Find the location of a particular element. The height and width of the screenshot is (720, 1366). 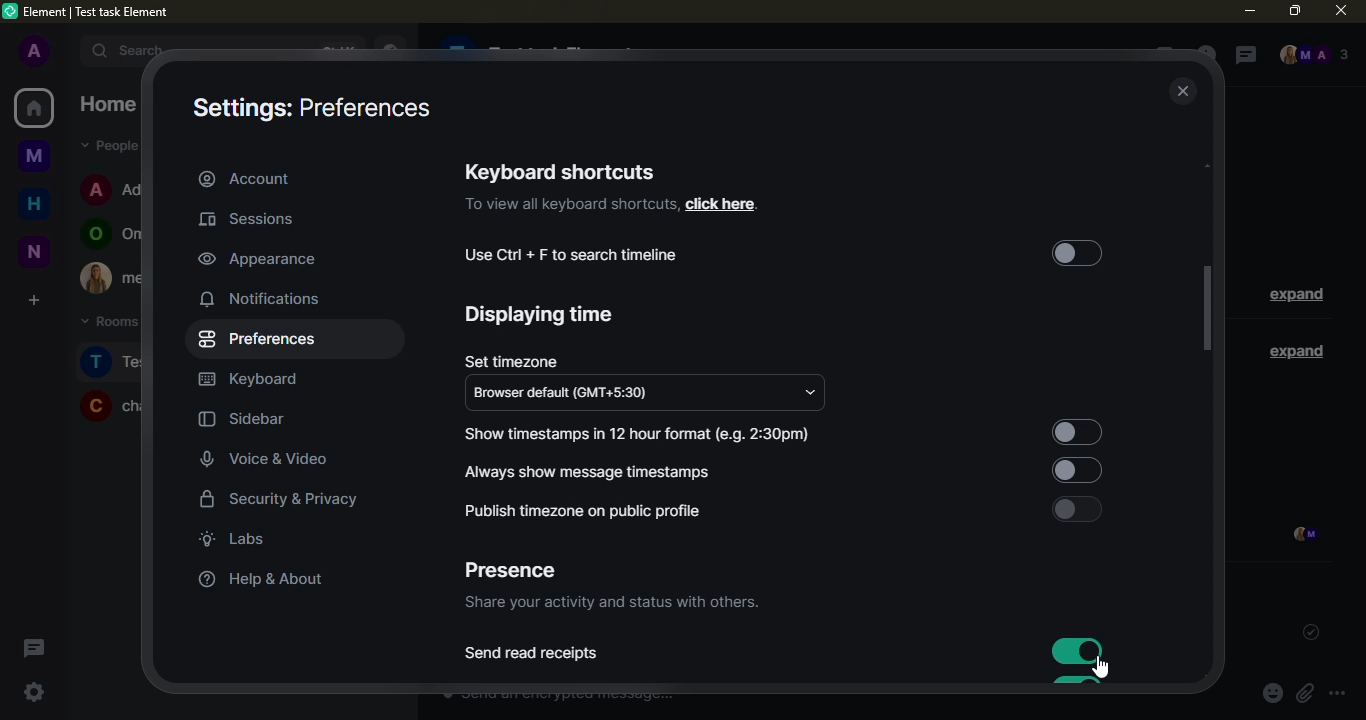

profile is located at coordinates (33, 52).